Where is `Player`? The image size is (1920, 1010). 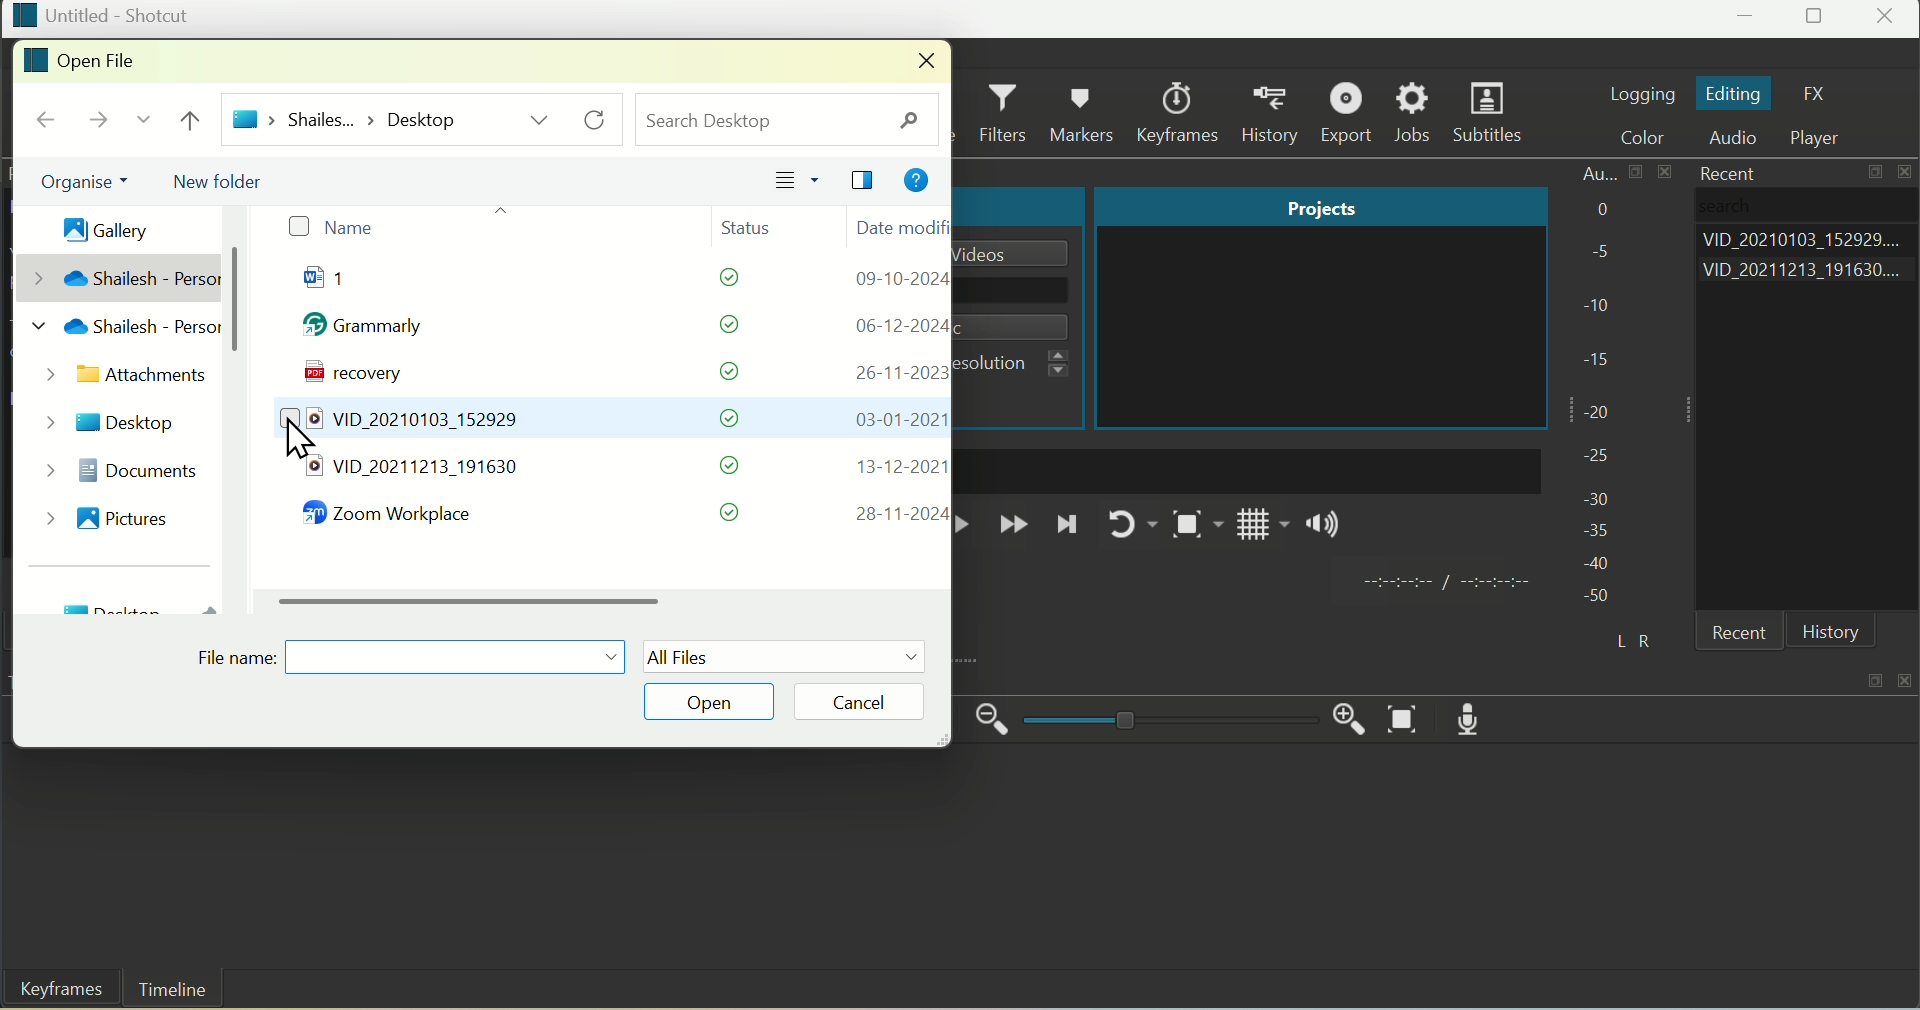
Player is located at coordinates (1825, 138).